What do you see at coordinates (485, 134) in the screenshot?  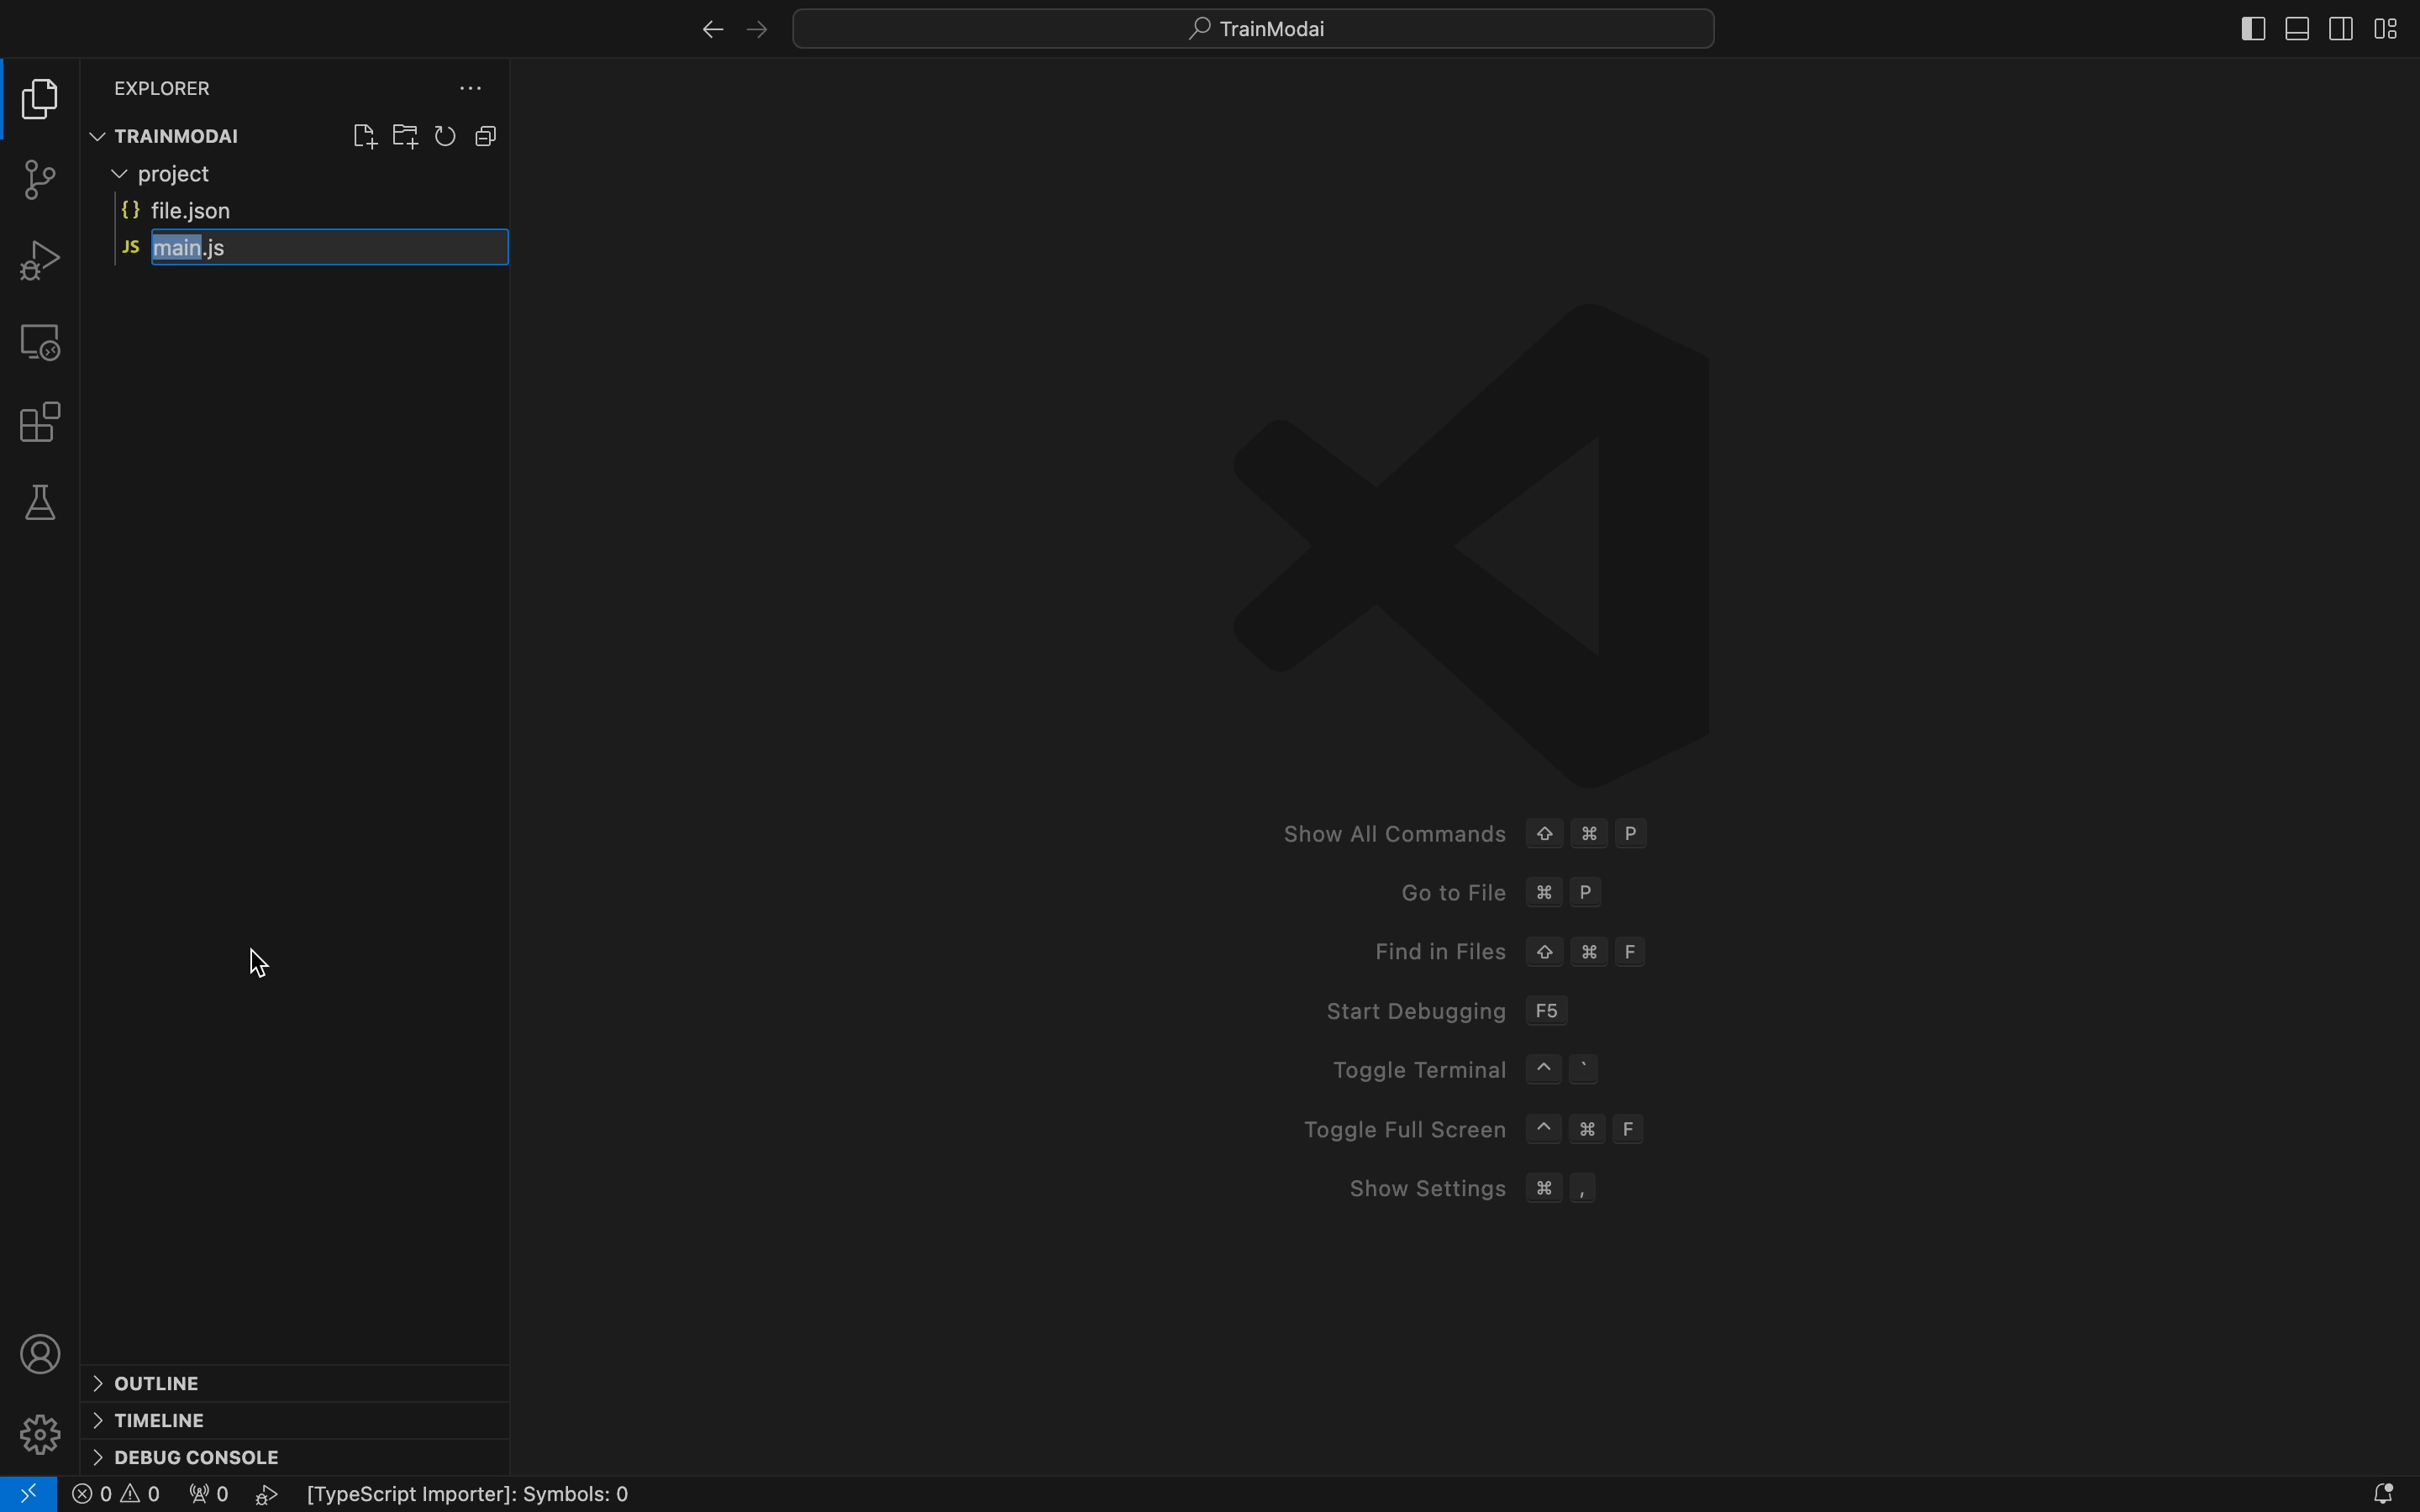 I see `` at bounding box center [485, 134].